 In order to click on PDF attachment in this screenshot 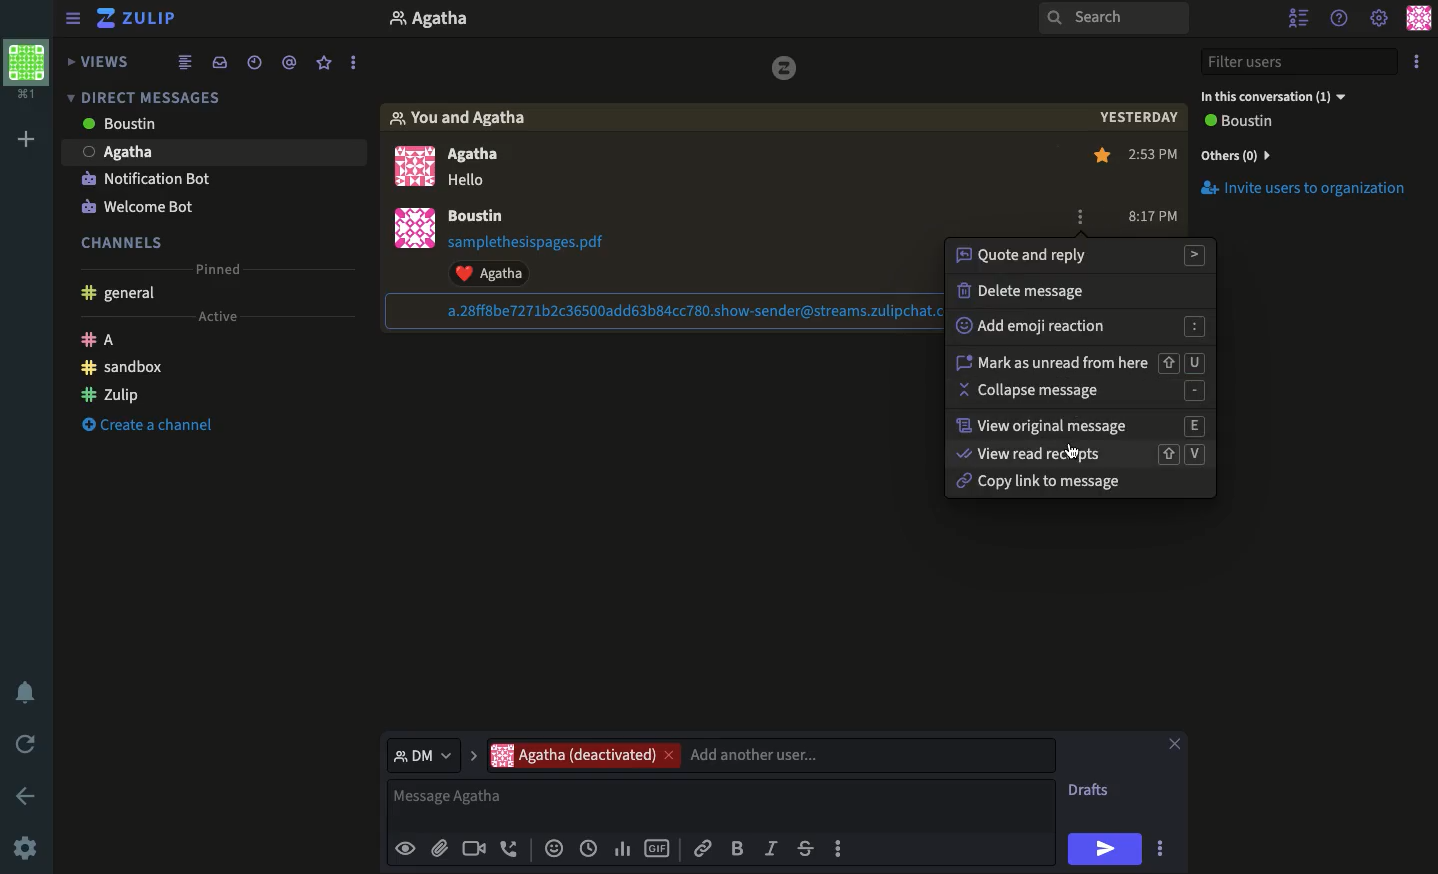, I will do `click(545, 242)`.